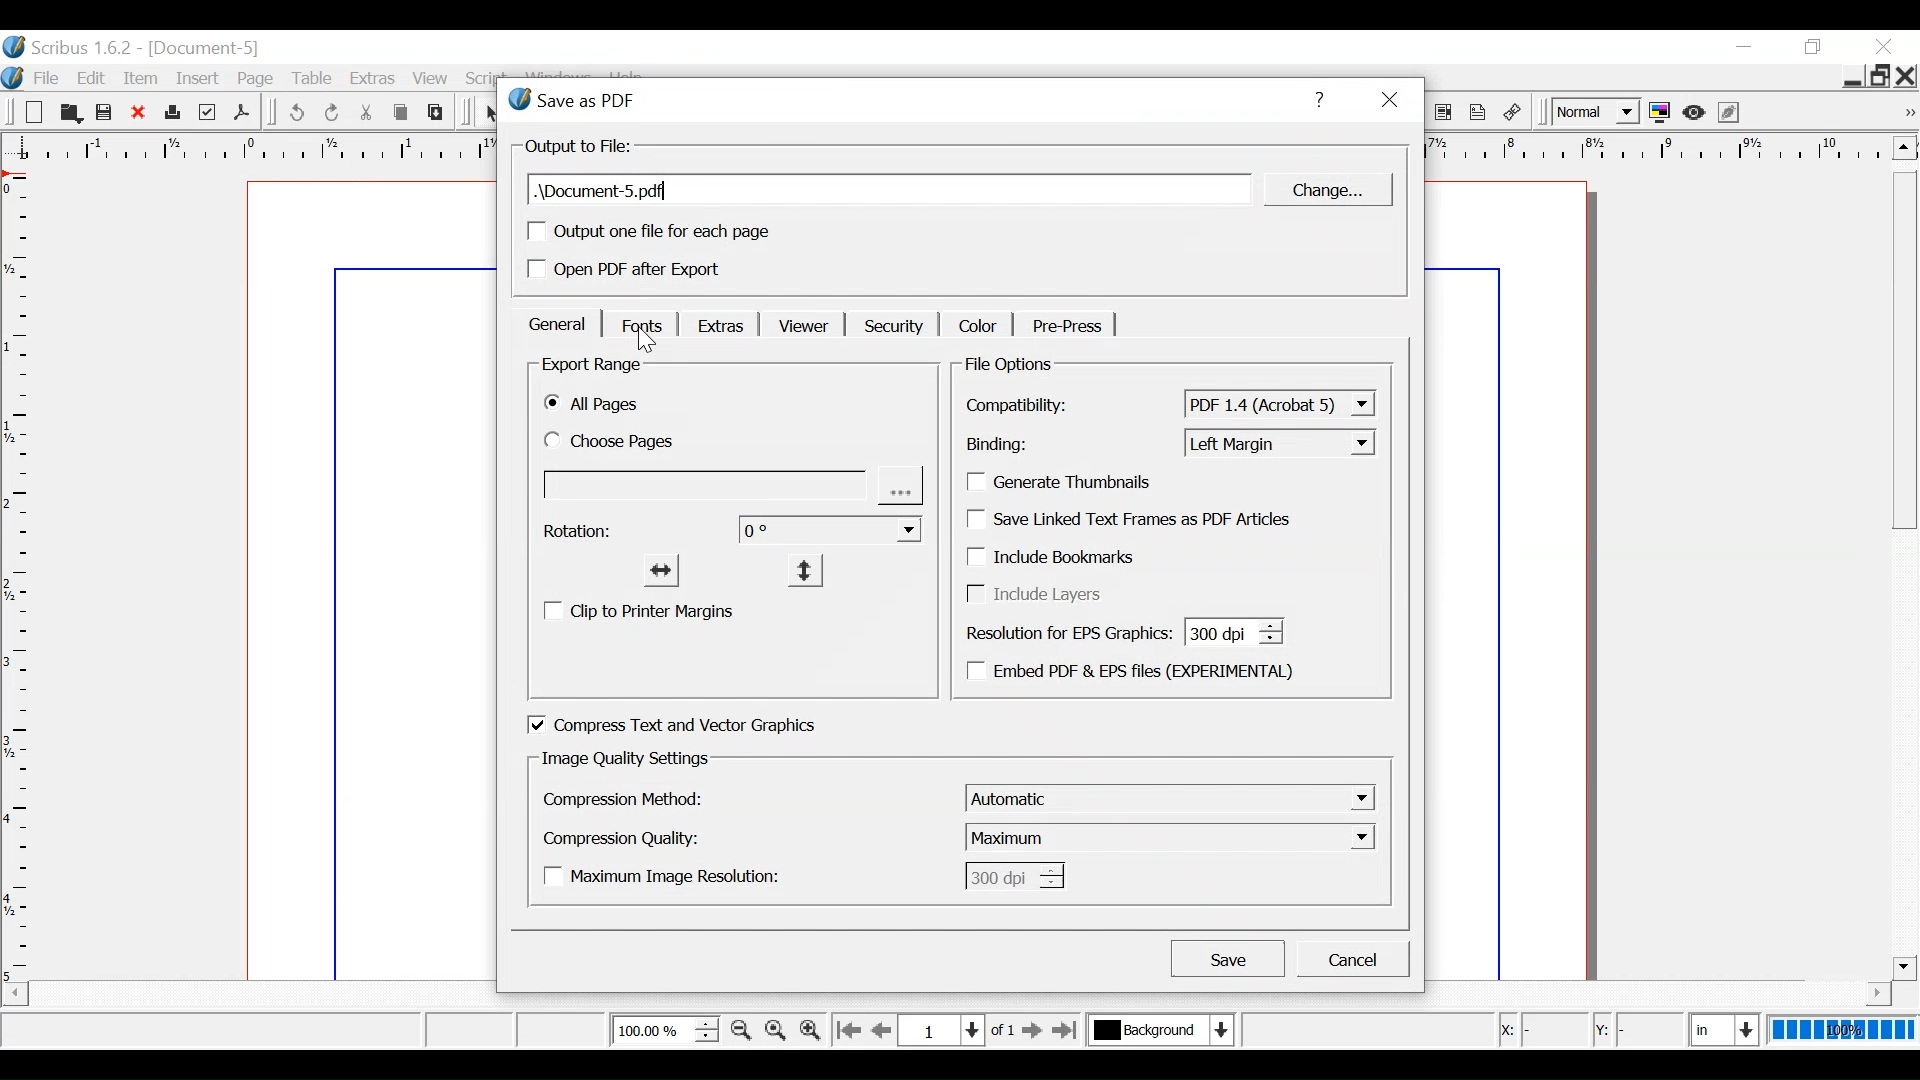 This screenshot has height=1080, width=1920. What do you see at coordinates (668, 875) in the screenshot?
I see `(un)check Maximum large resolution` at bounding box center [668, 875].